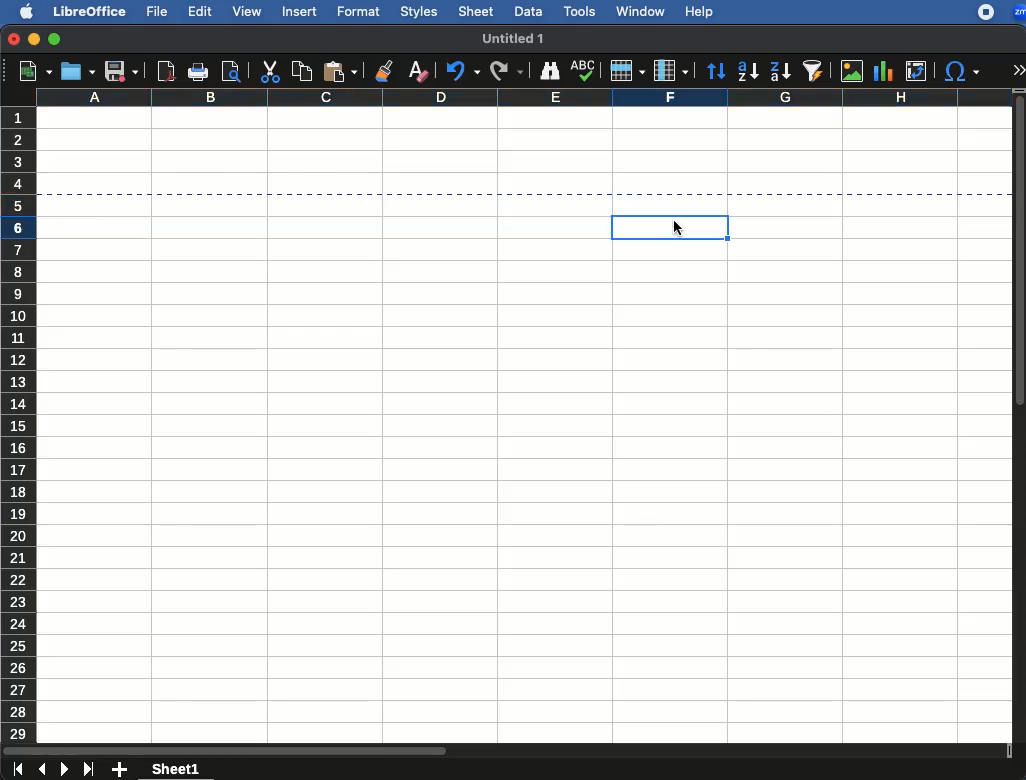  I want to click on sort, so click(715, 73).